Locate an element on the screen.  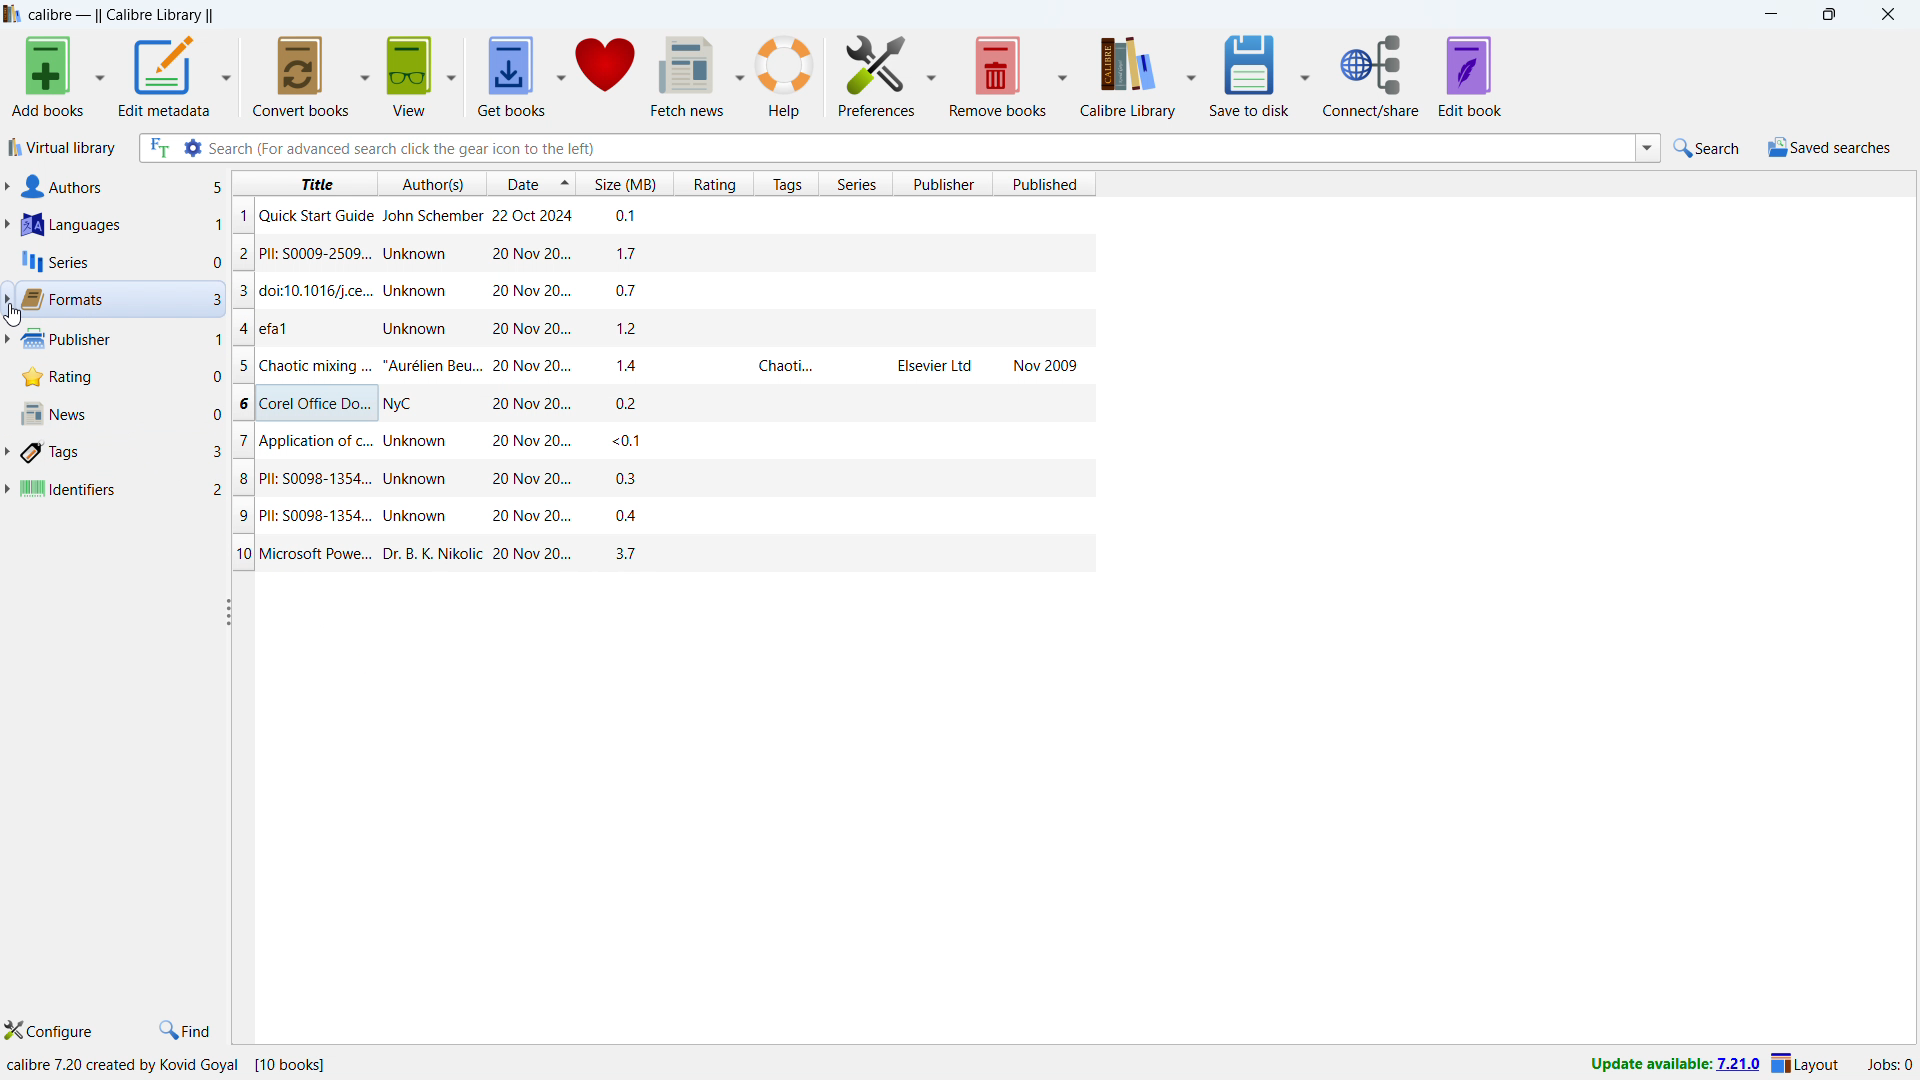
authors is located at coordinates (122, 187).